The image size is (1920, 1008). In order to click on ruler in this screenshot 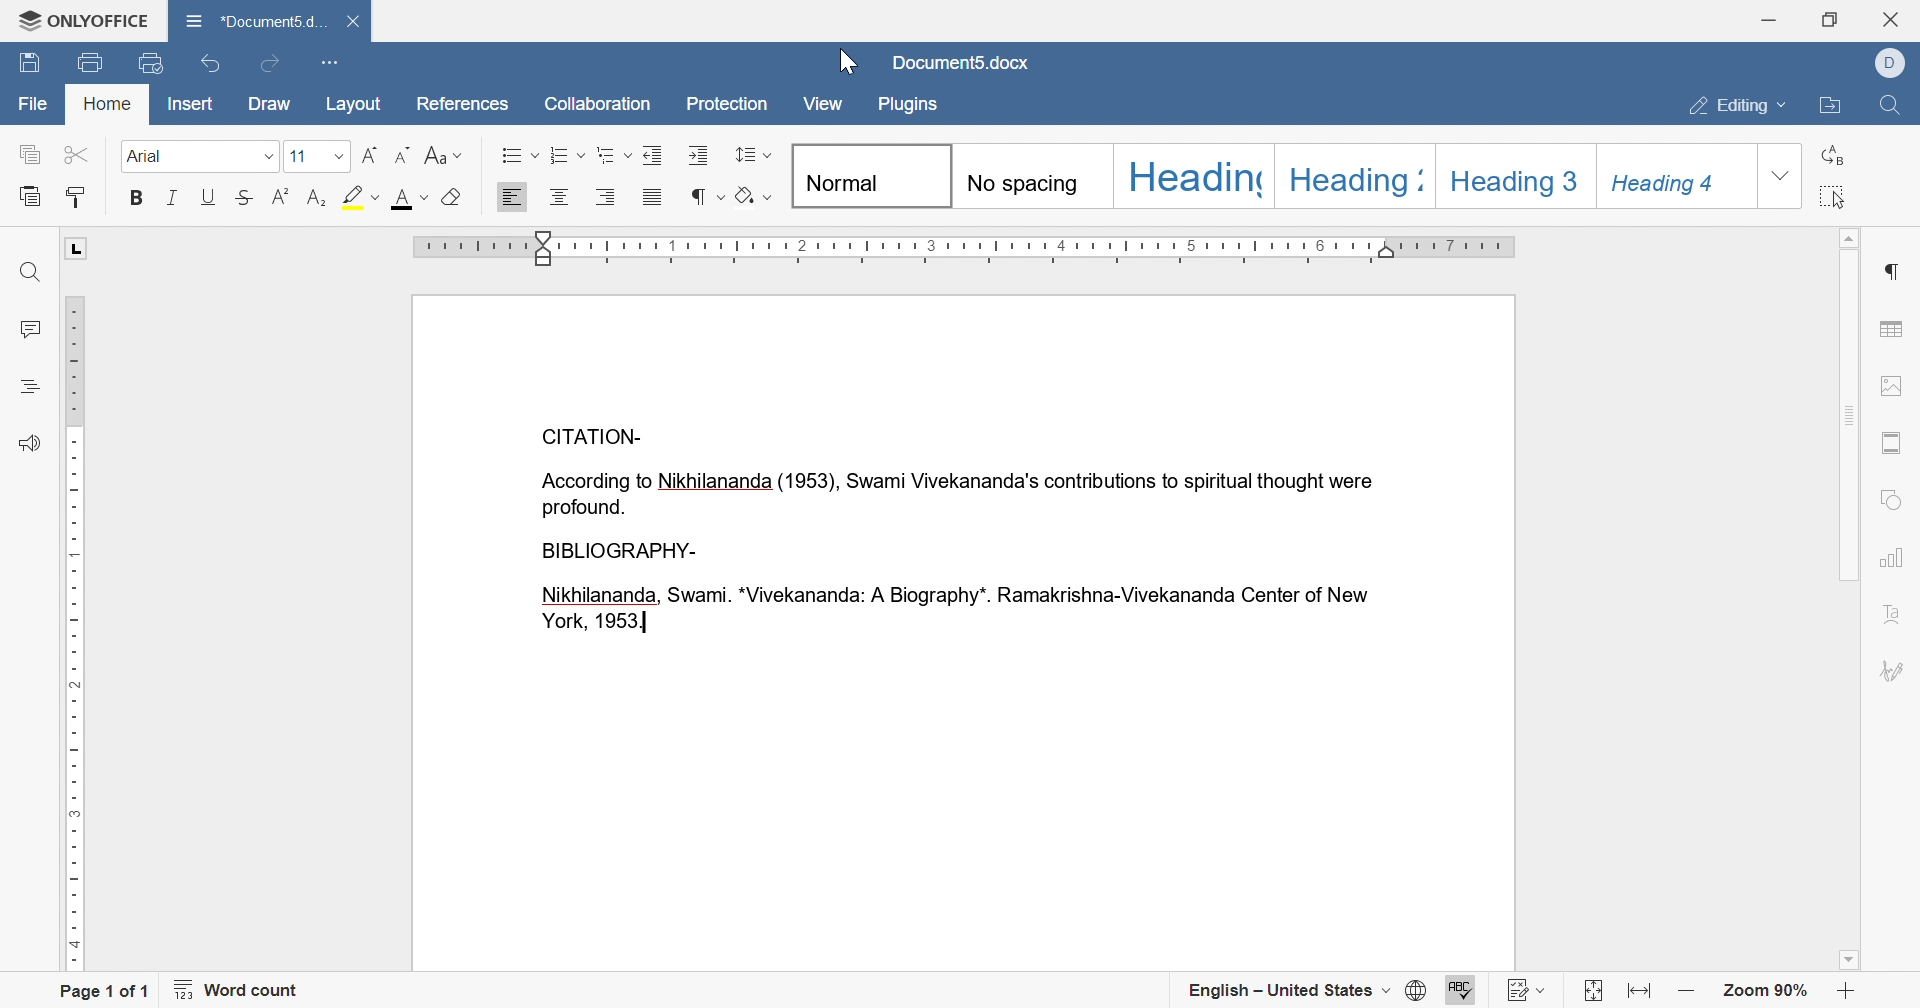, I will do `click(77, 634)`.